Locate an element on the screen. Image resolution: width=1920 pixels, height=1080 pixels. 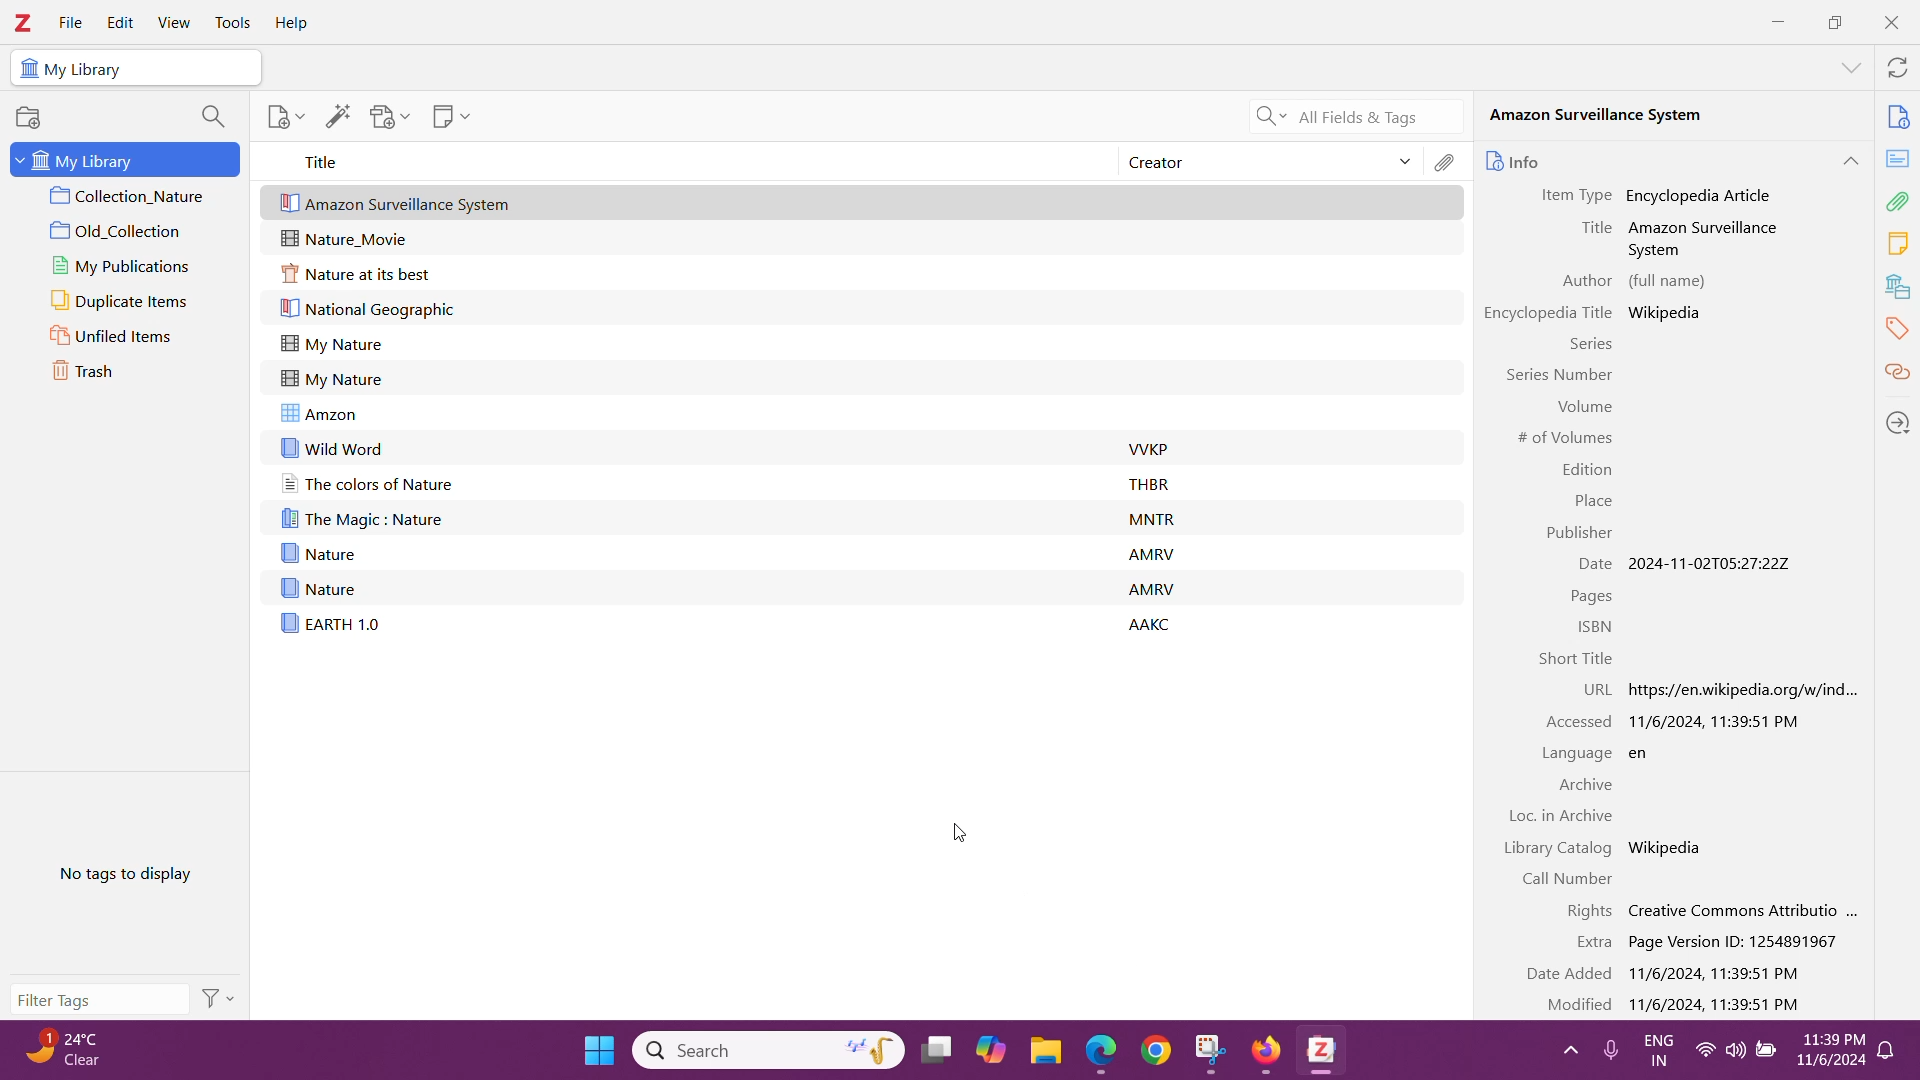
battery is located at coordinates (1763, 1050).